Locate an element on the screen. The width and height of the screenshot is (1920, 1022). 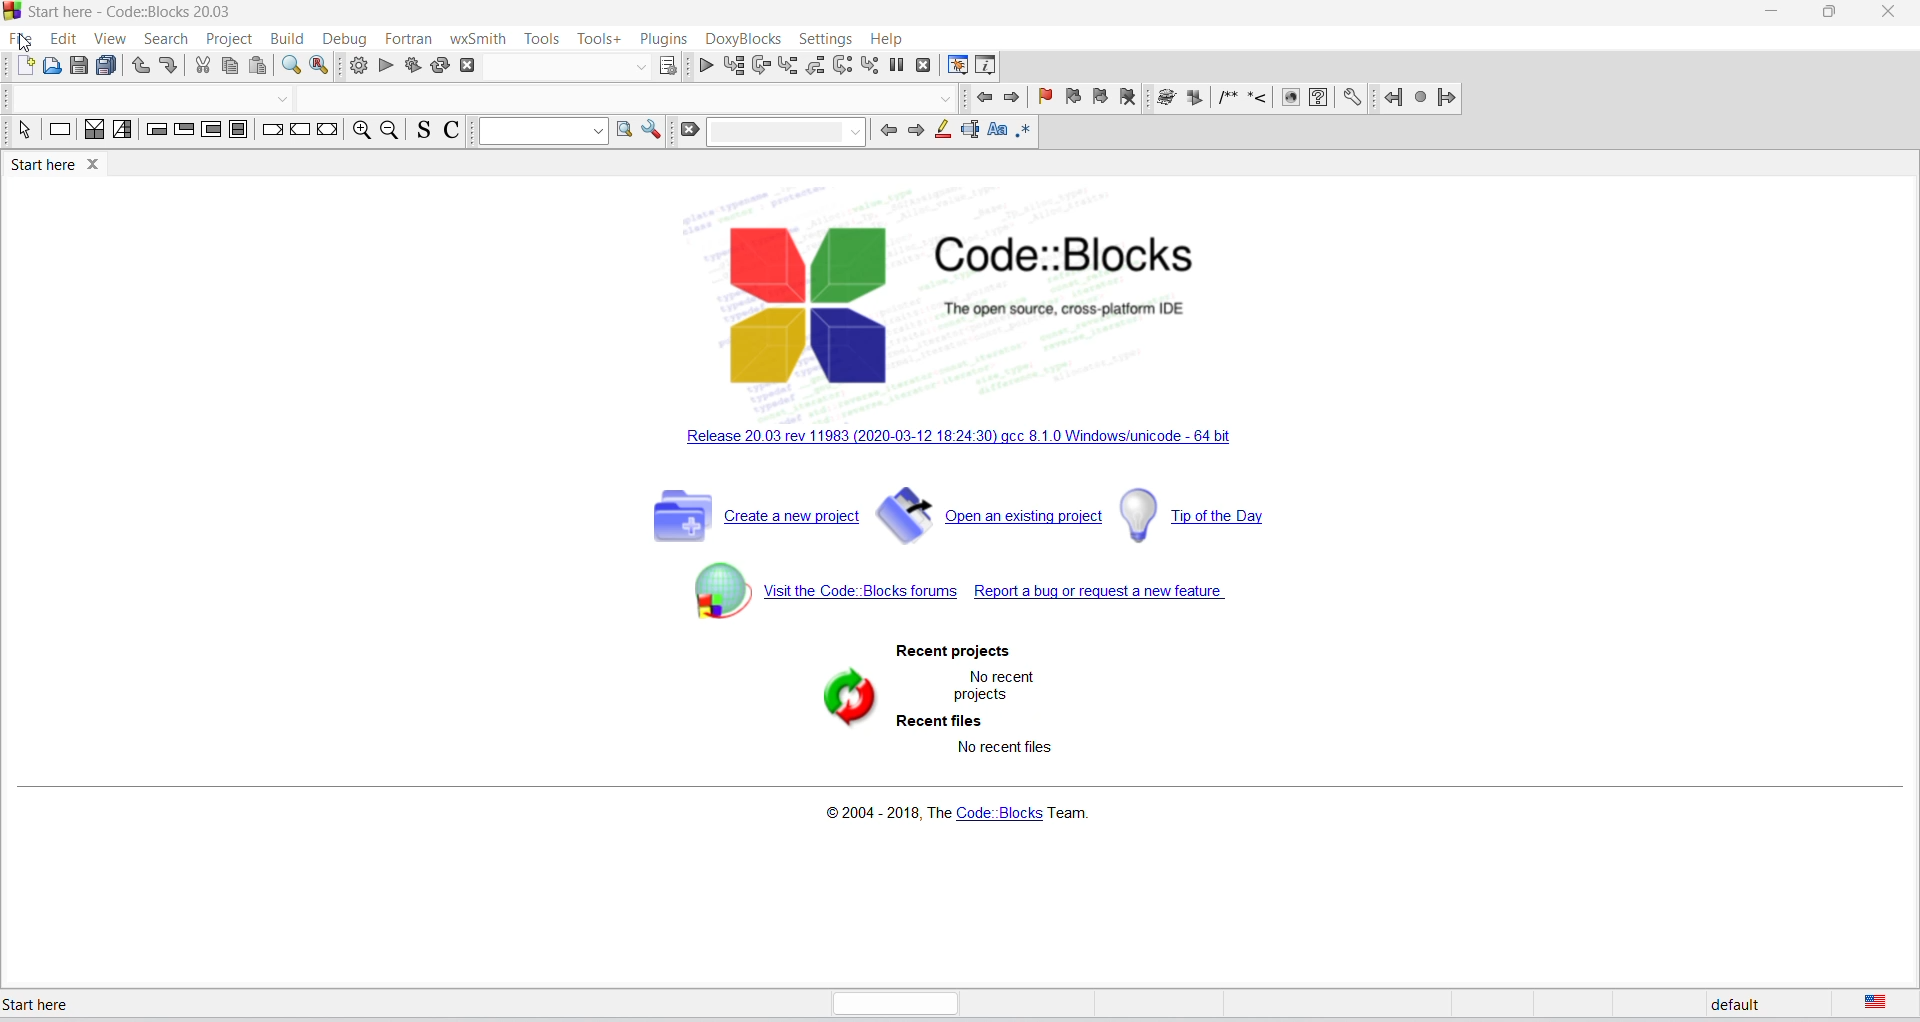
zoom in is located at coordinates (361, 131).